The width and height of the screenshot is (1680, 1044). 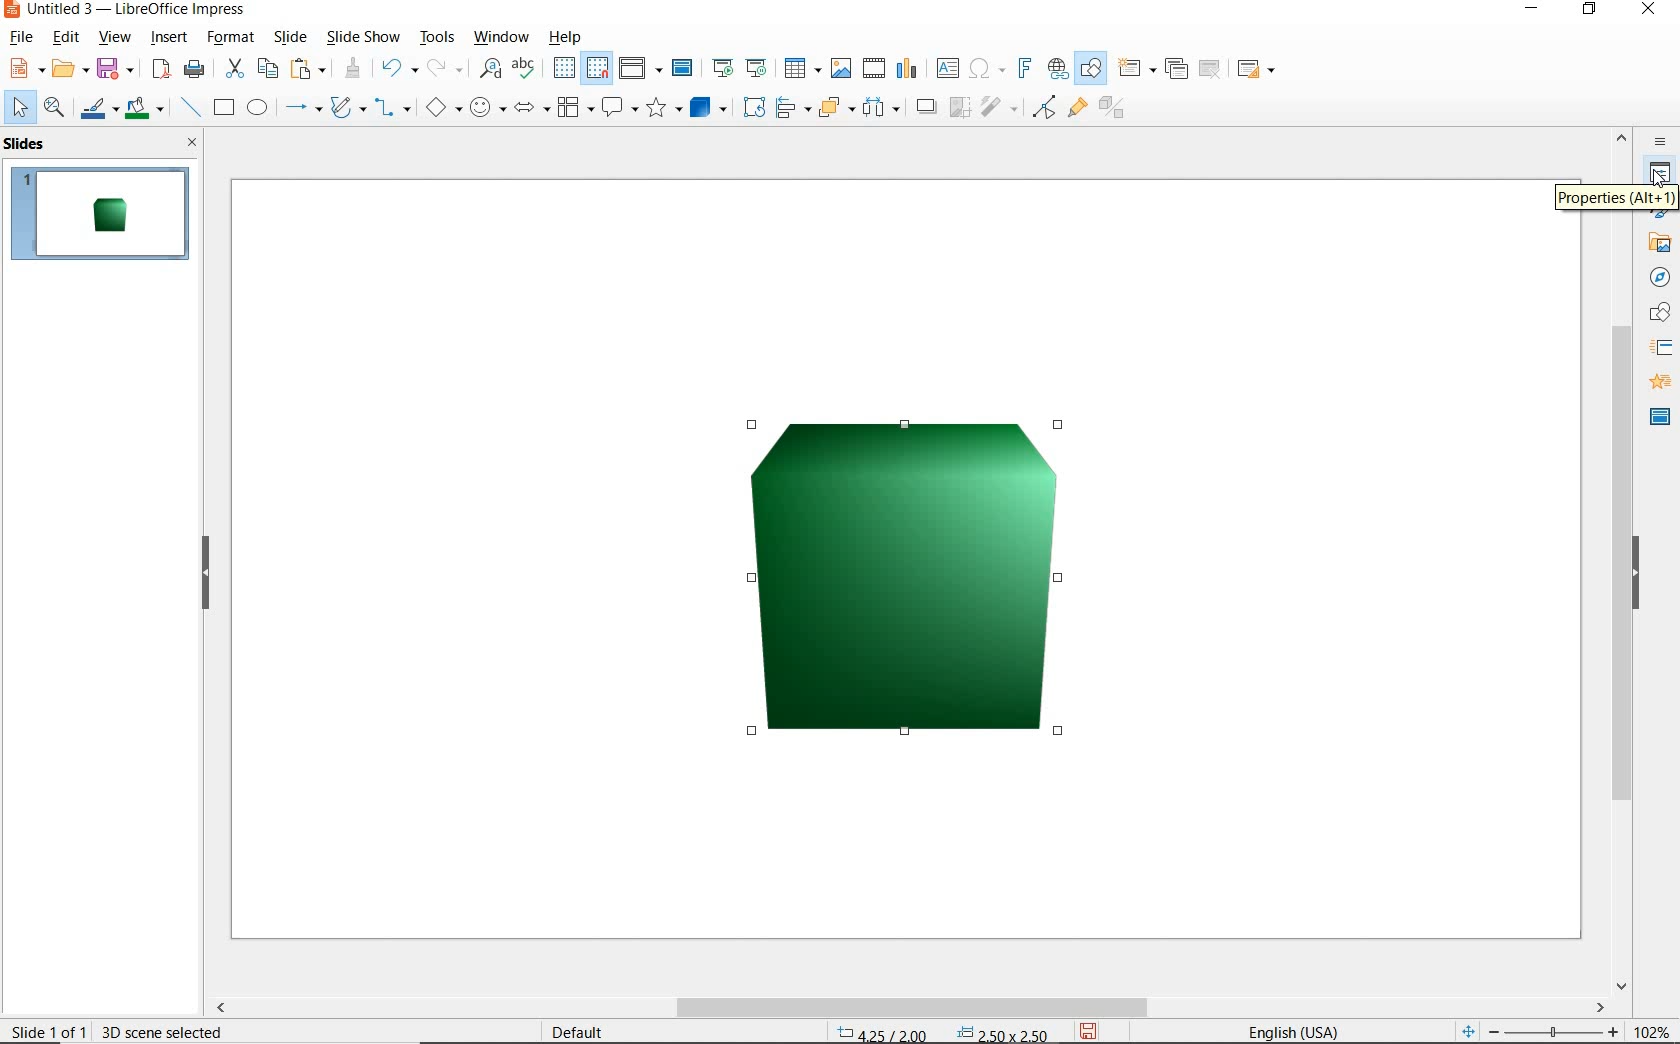 What do you see at coordinates (563, 69) in the screenshot?
I see `display grid` at bounding box center [563, 69].